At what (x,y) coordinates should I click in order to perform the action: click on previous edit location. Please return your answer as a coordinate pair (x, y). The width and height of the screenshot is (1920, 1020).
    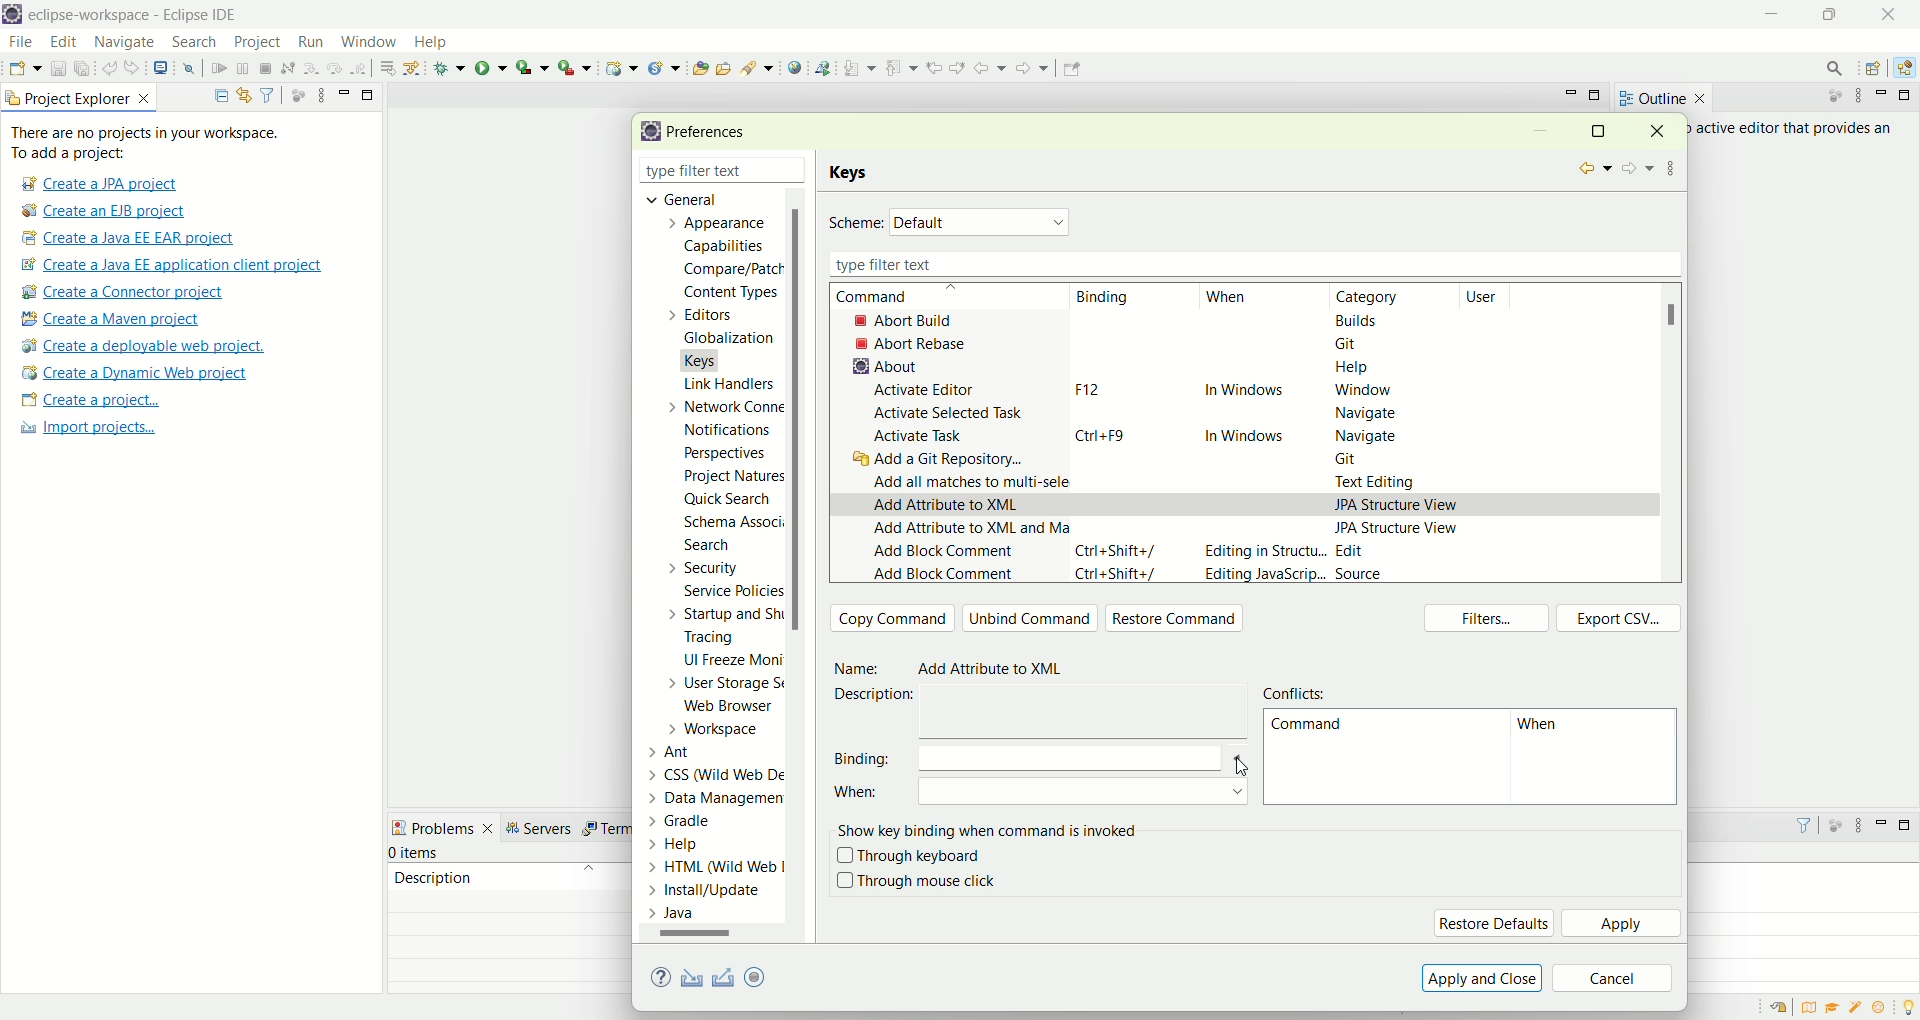
    Looking at the image, I should click on (938, 68).